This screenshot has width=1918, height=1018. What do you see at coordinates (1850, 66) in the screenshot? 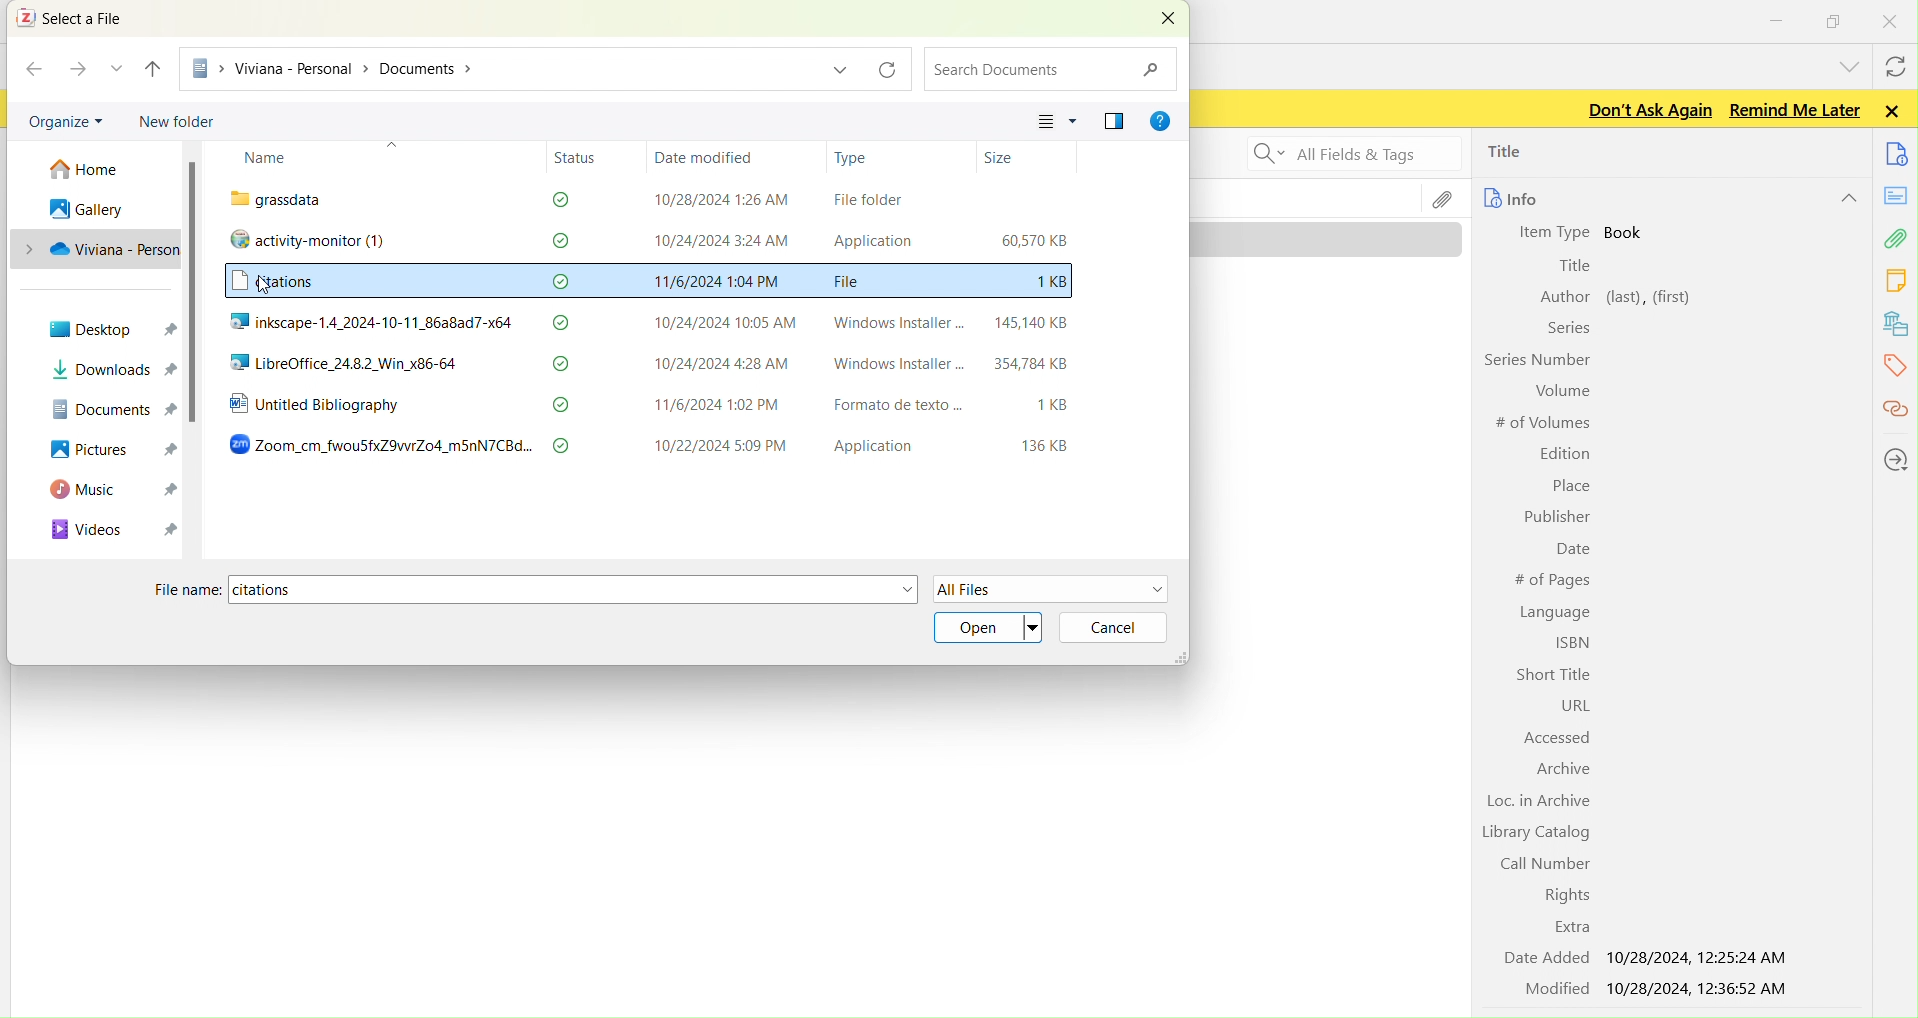
I see `list all tabs` at bounding box center [1850, 66].